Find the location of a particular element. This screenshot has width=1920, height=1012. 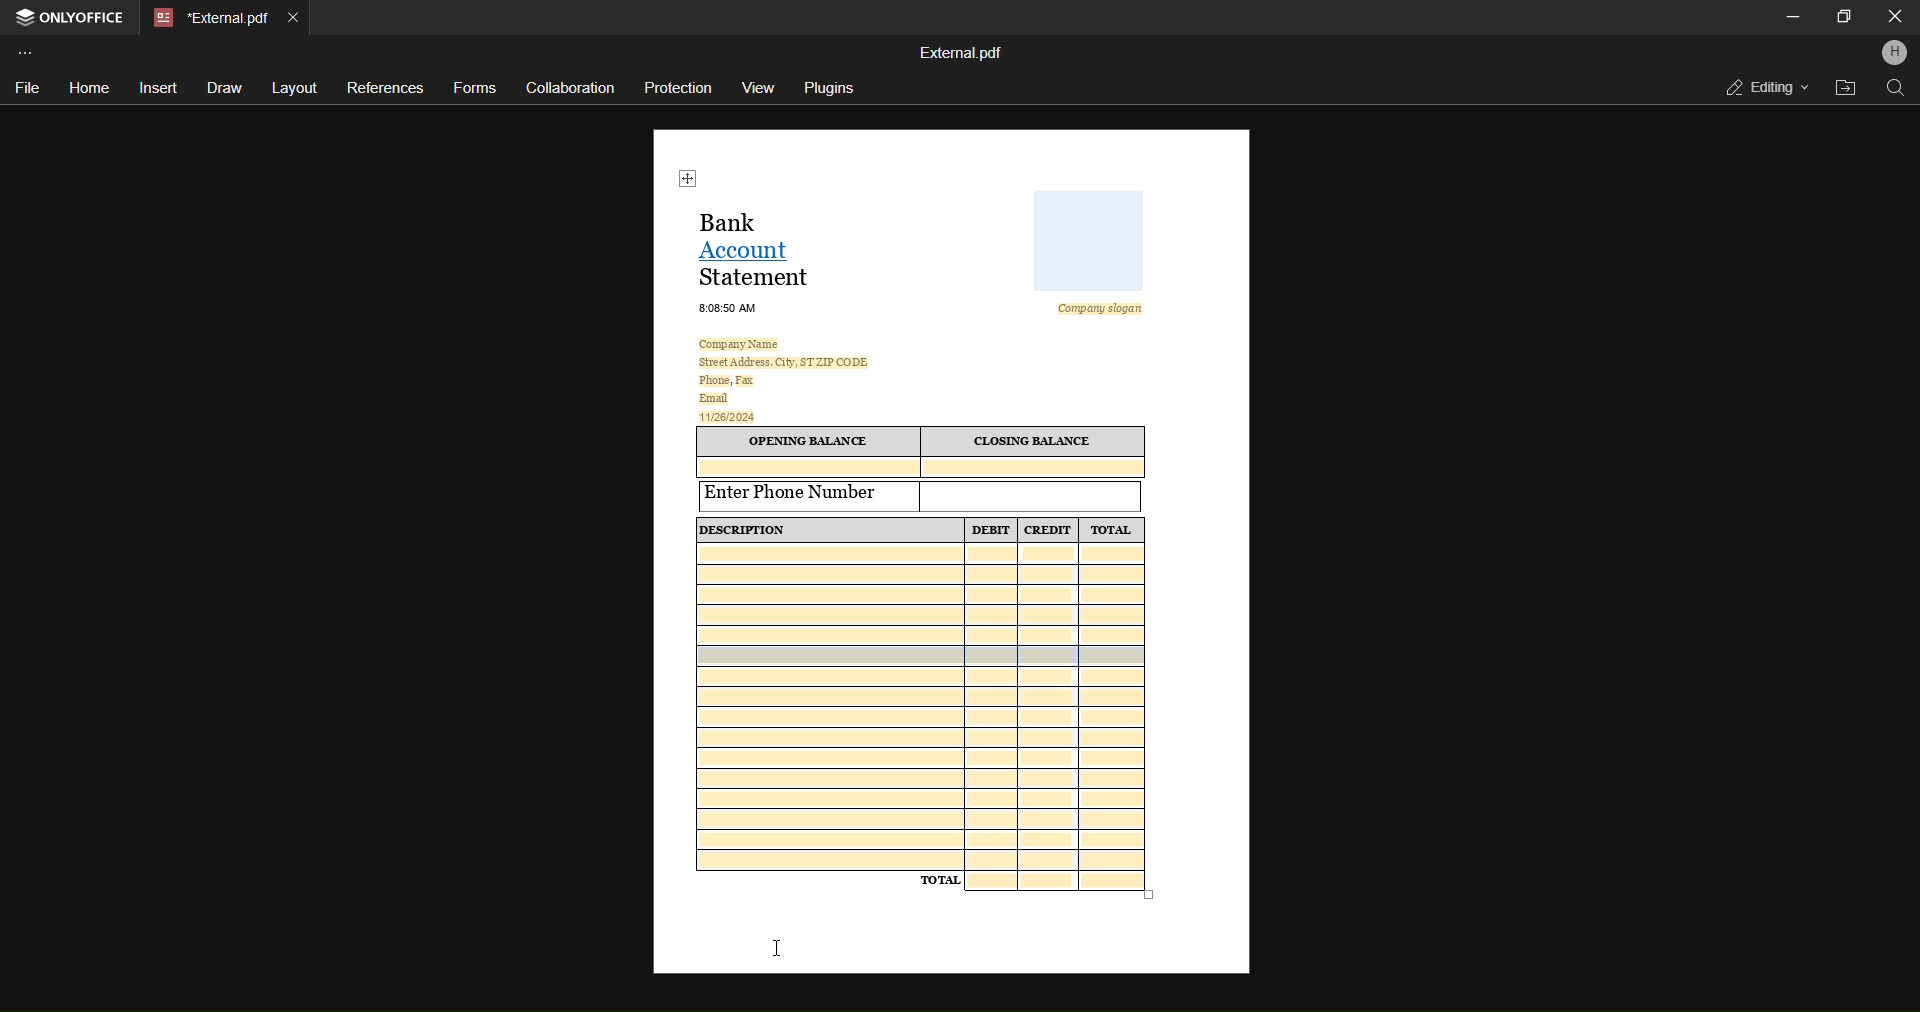

profile is located at coordinates (1894, 54).